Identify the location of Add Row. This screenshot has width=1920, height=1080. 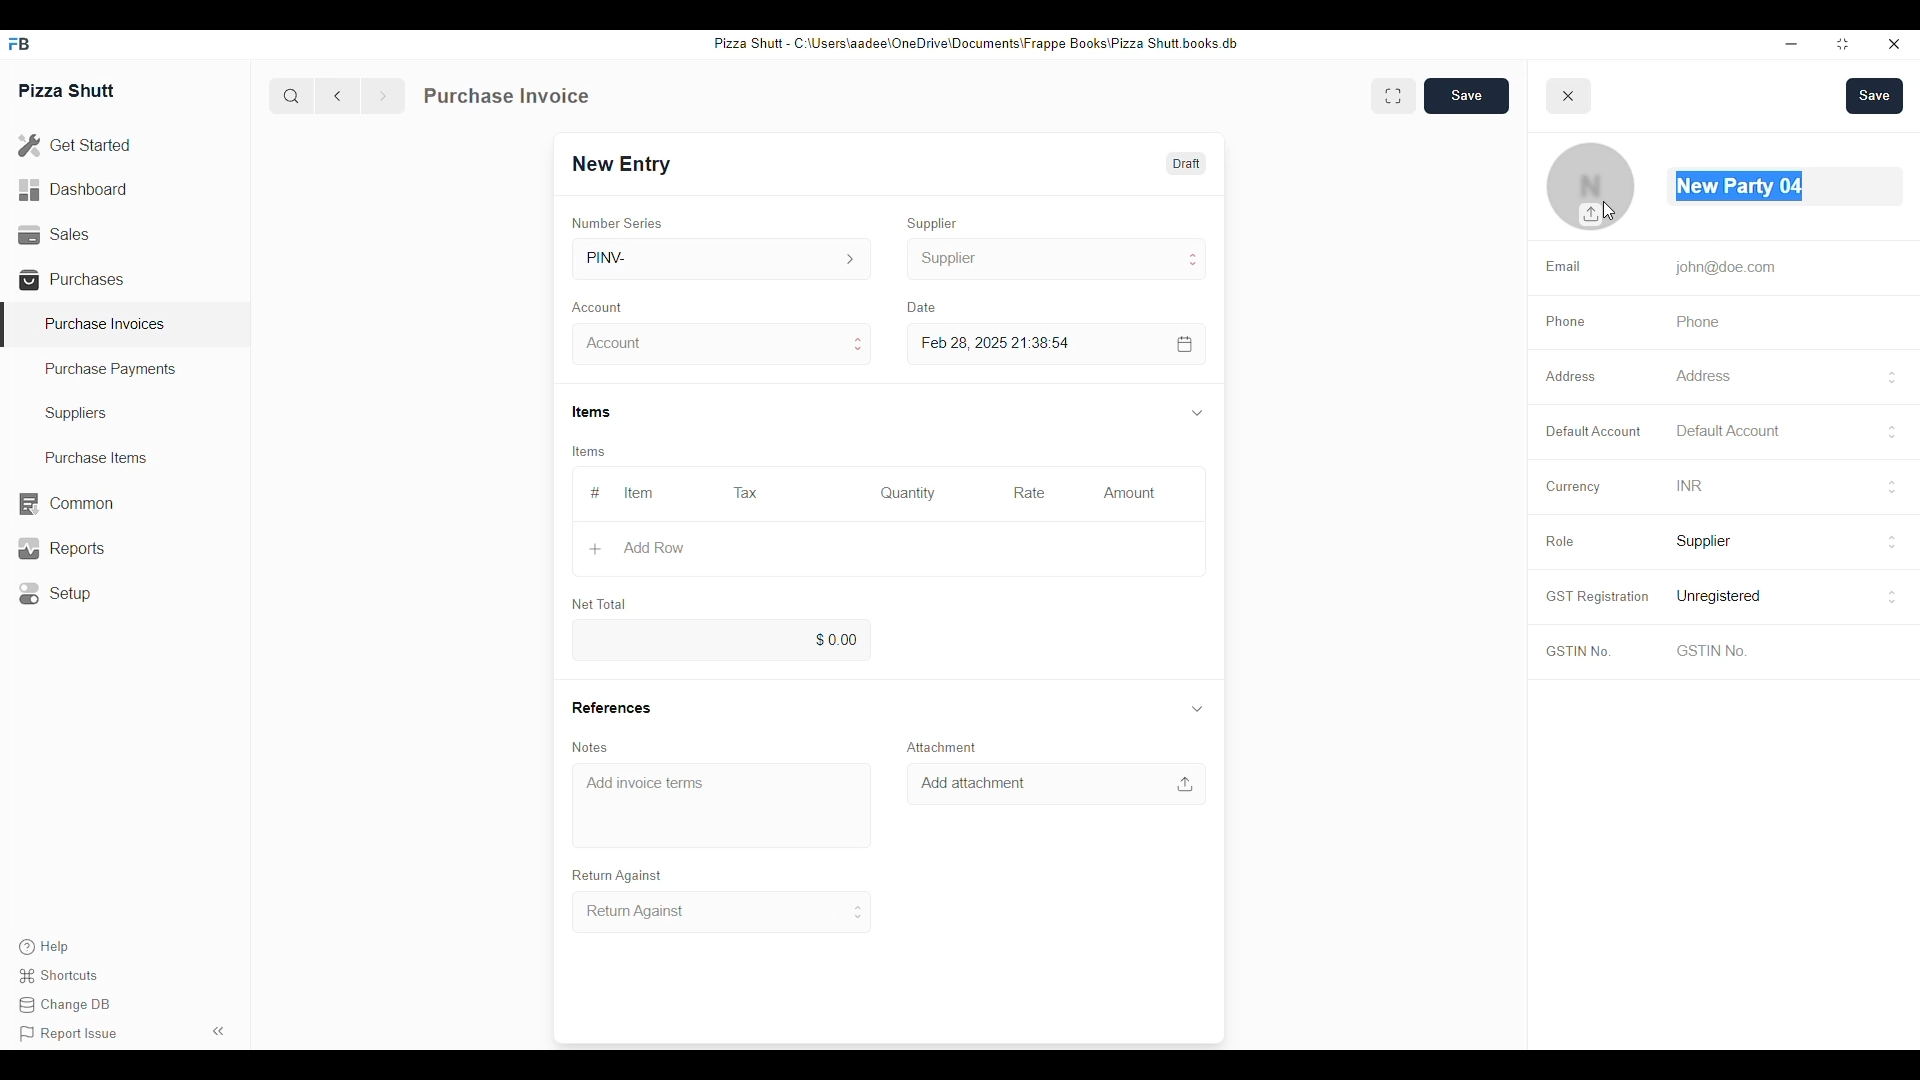
(637, 548).